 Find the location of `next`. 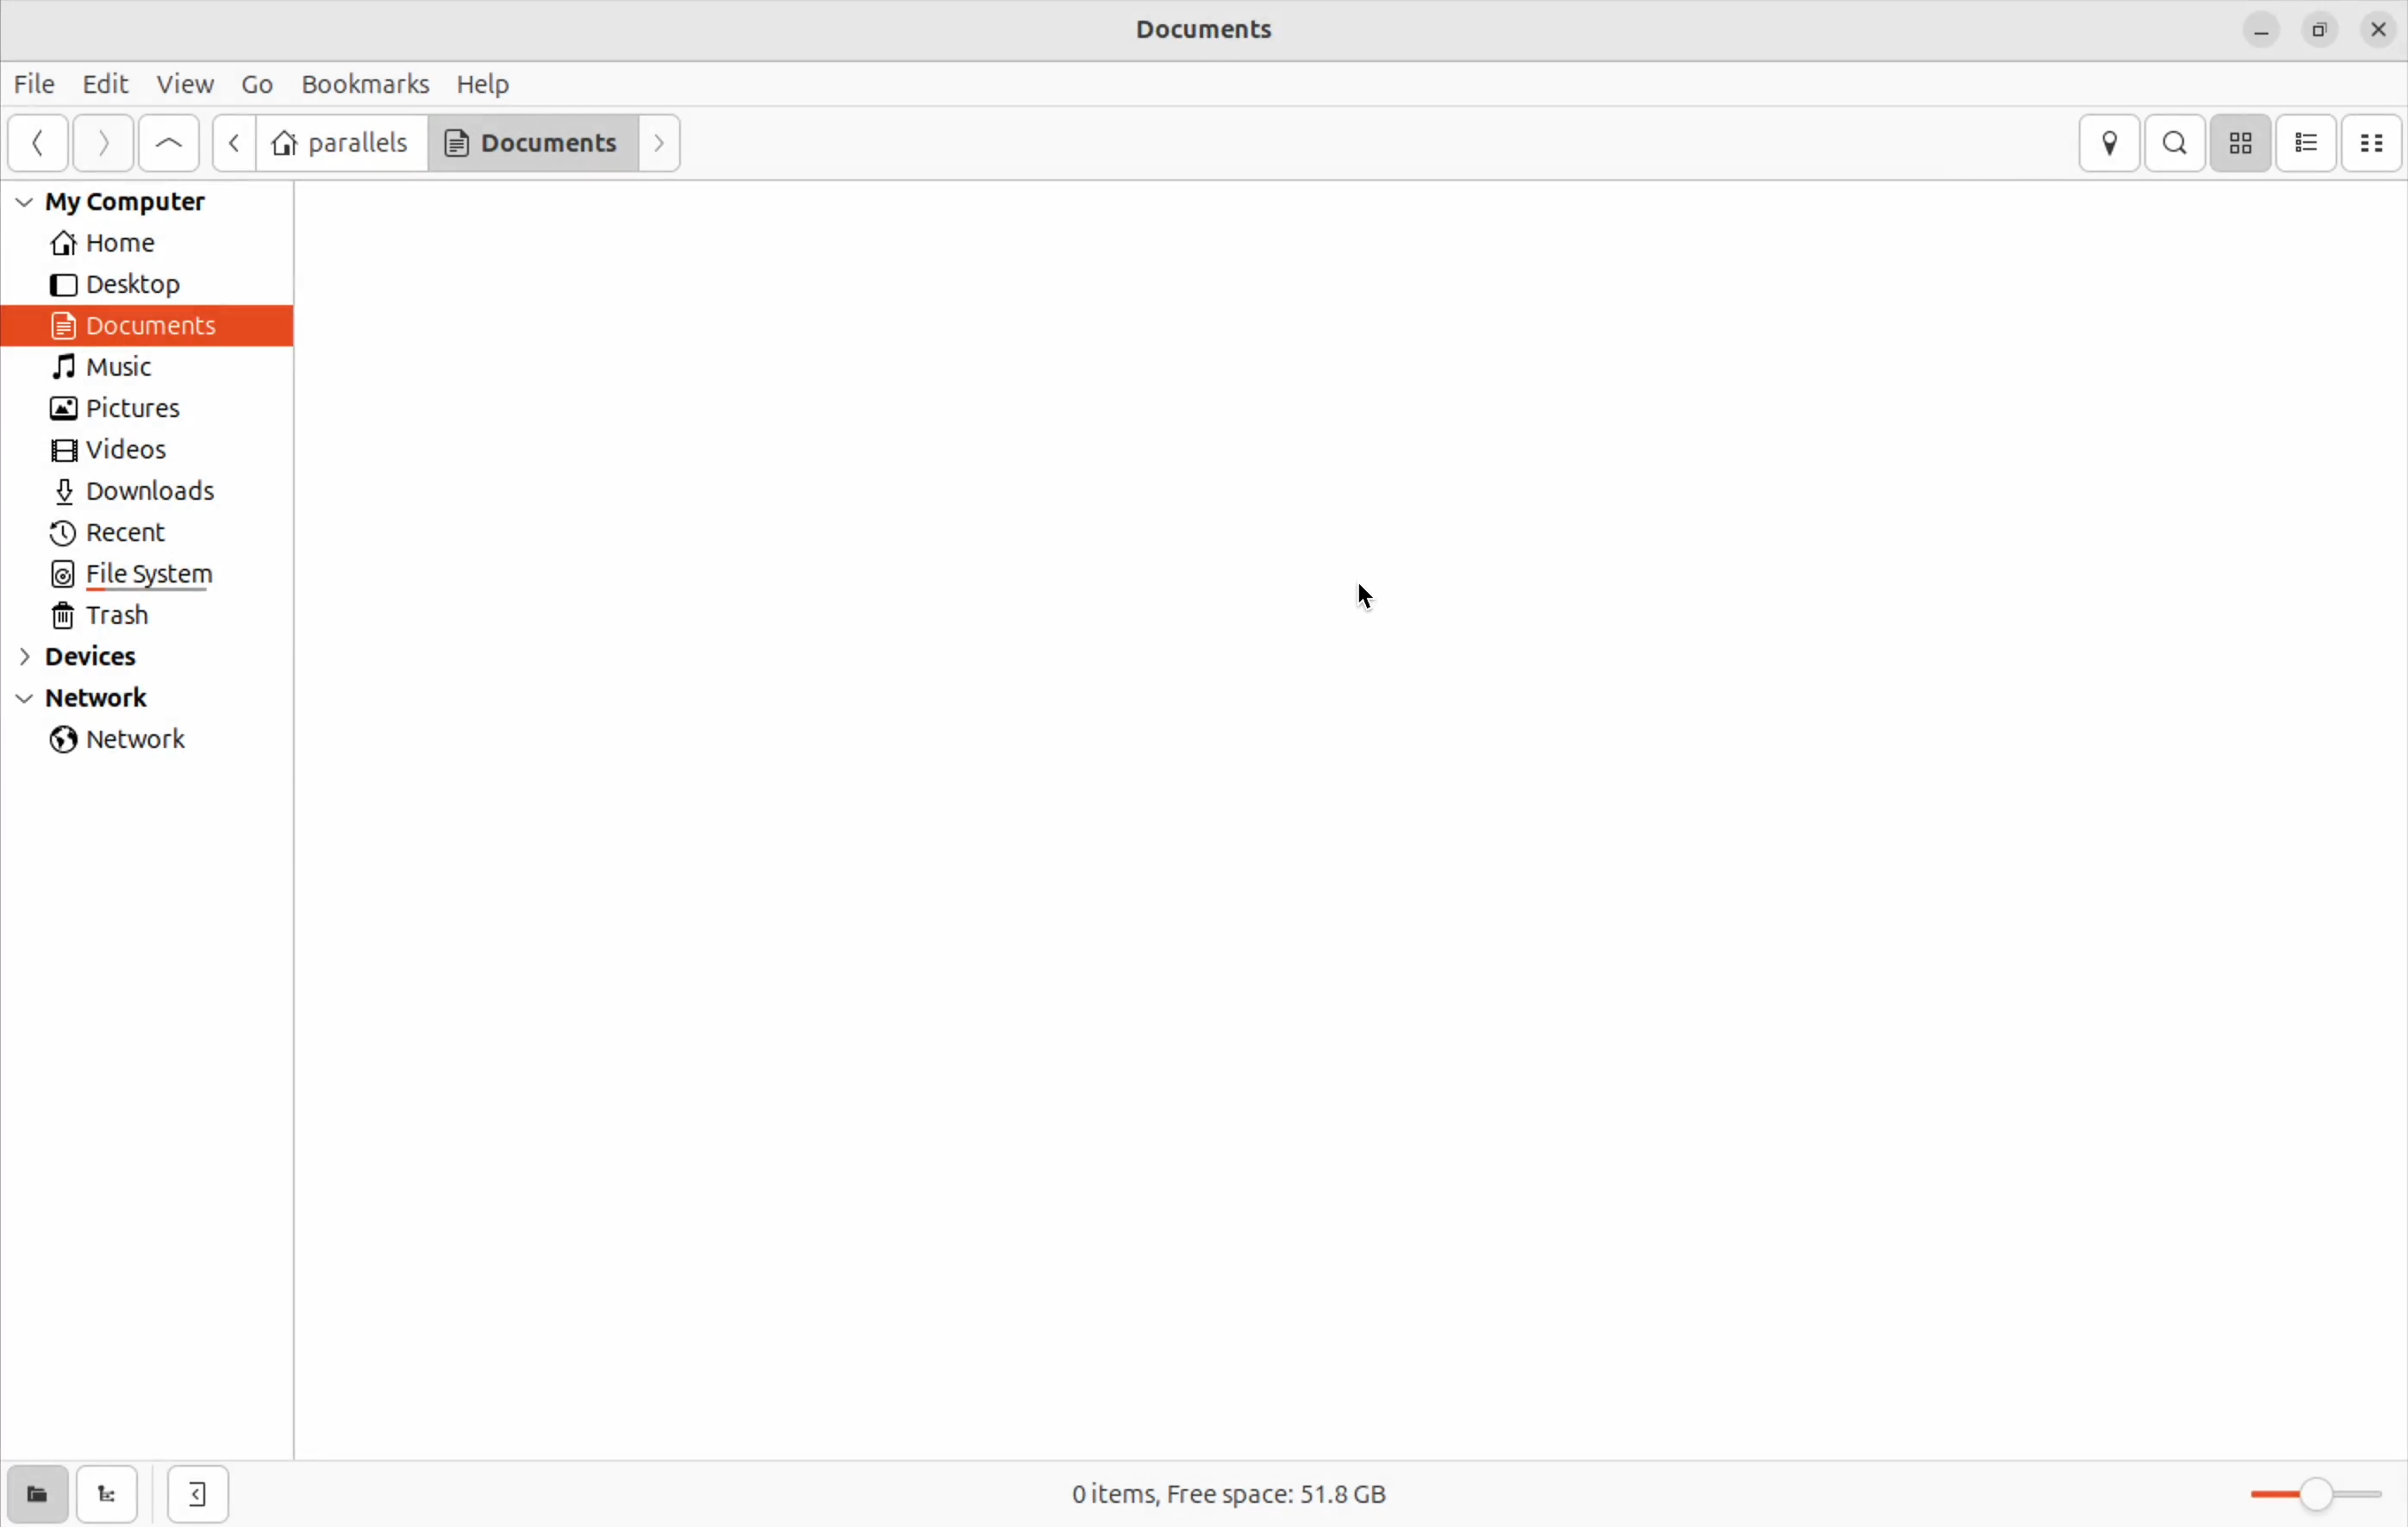

next is located at coordinates (231, 140).